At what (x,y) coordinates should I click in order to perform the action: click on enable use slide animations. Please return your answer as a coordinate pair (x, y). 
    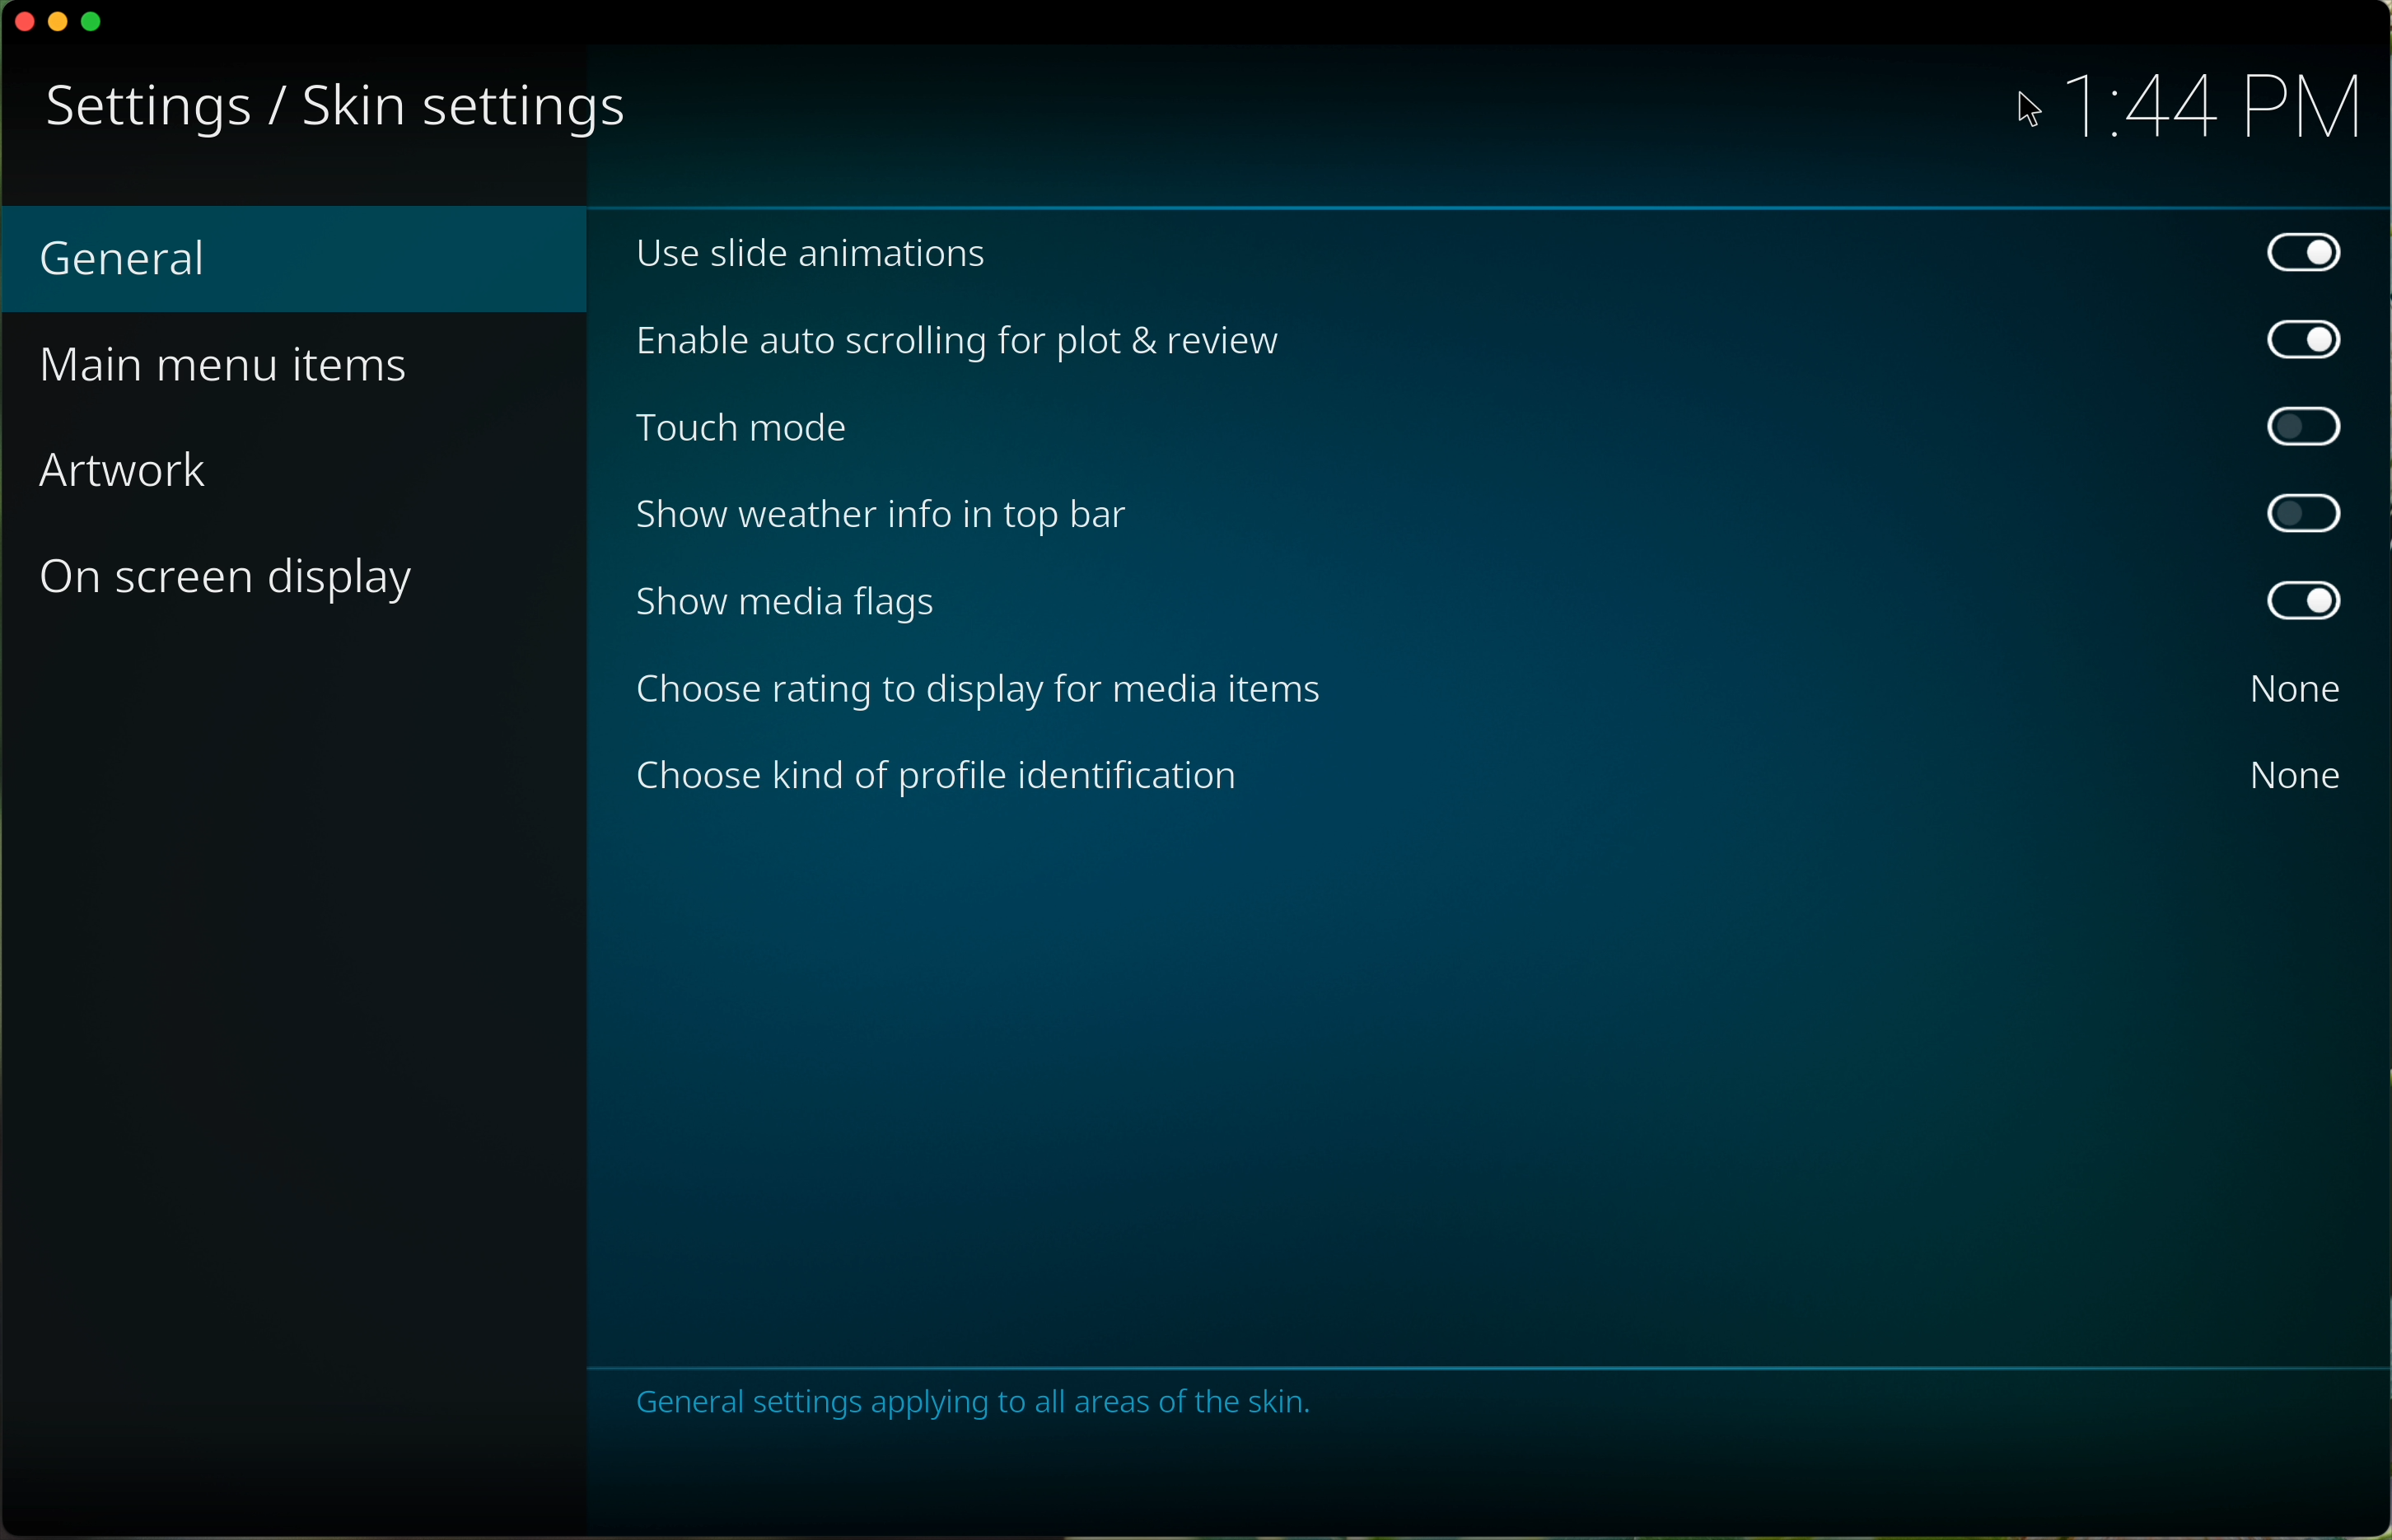
    Looking at the image, I should click on (1487, 253).